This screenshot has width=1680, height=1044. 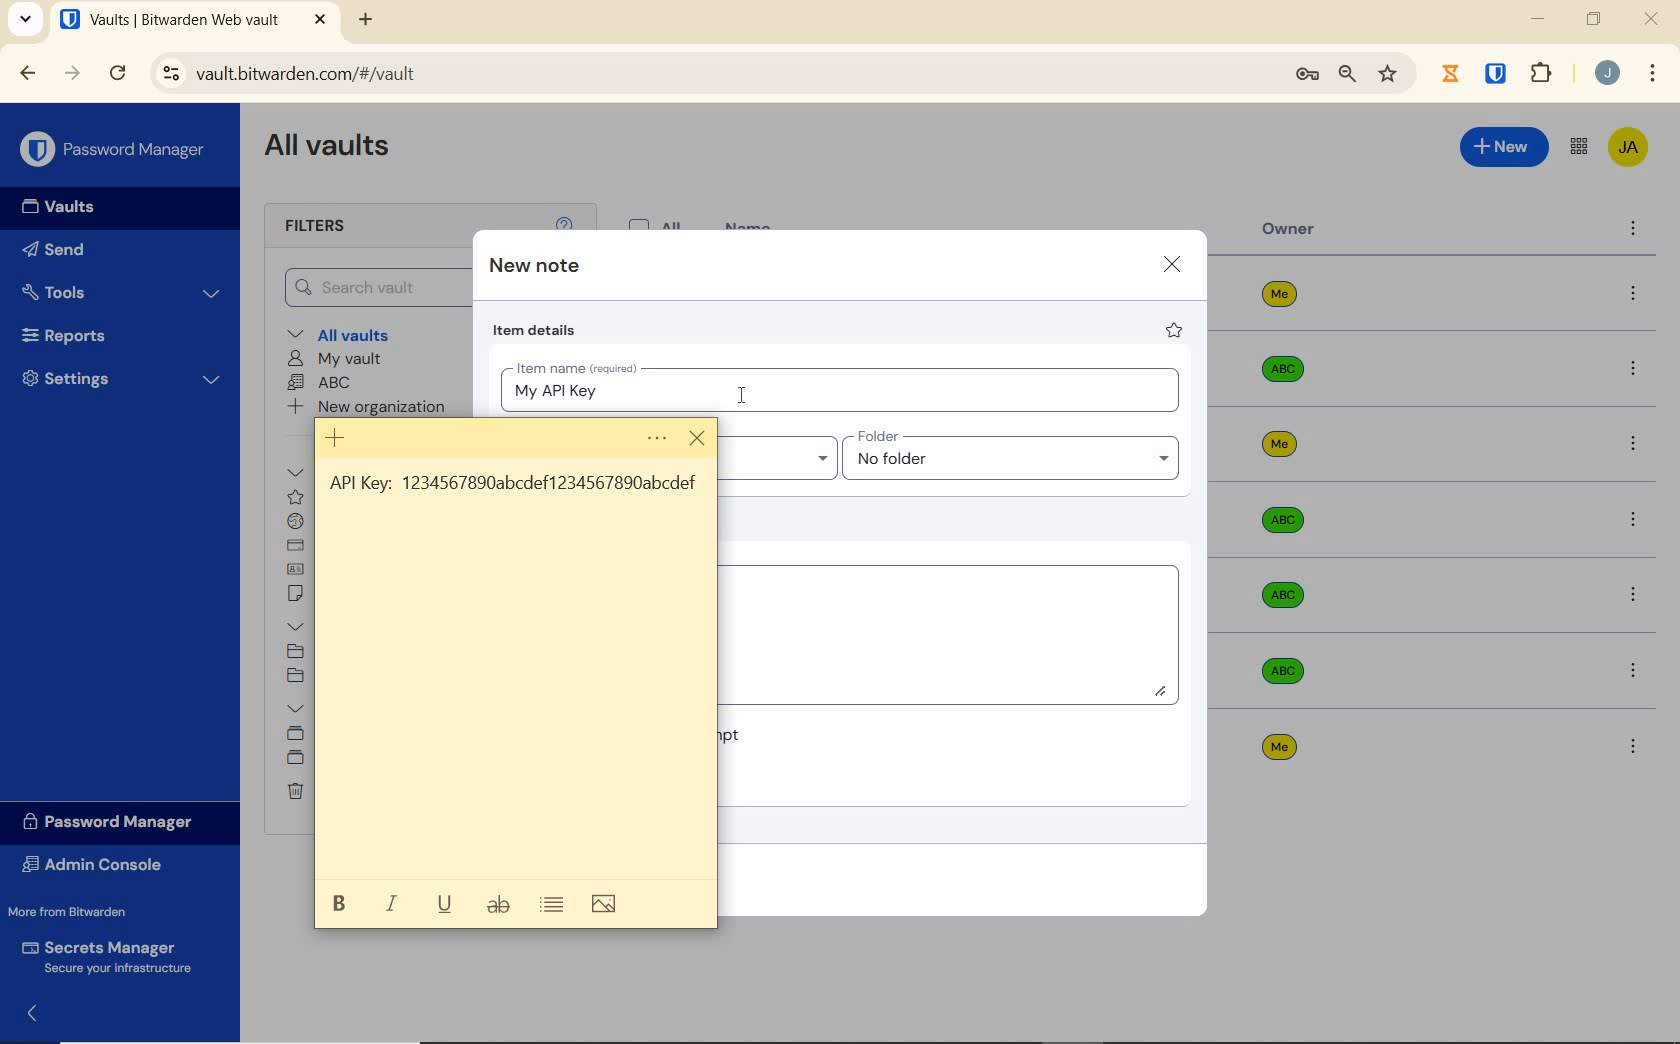 I want to click on Filters, so click(x=319, y=227).